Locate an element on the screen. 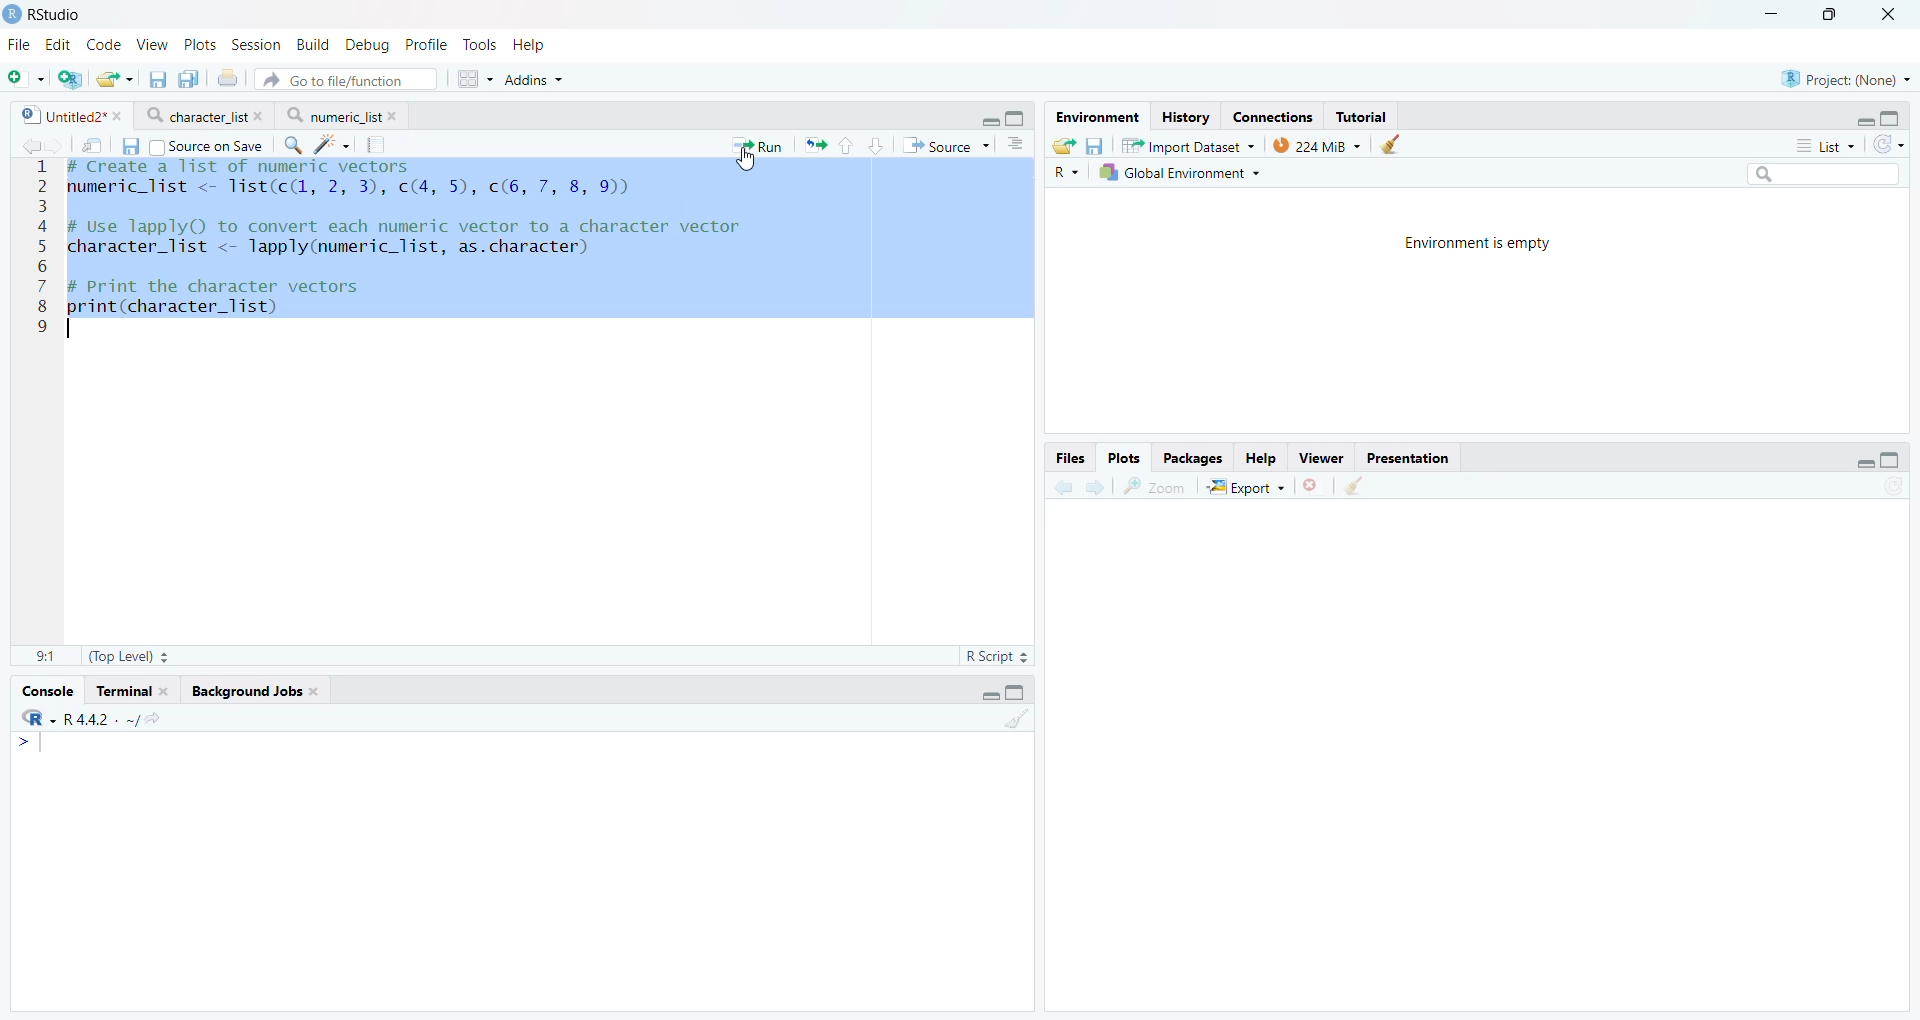  Presentation is located at coordinates (1407, 458).